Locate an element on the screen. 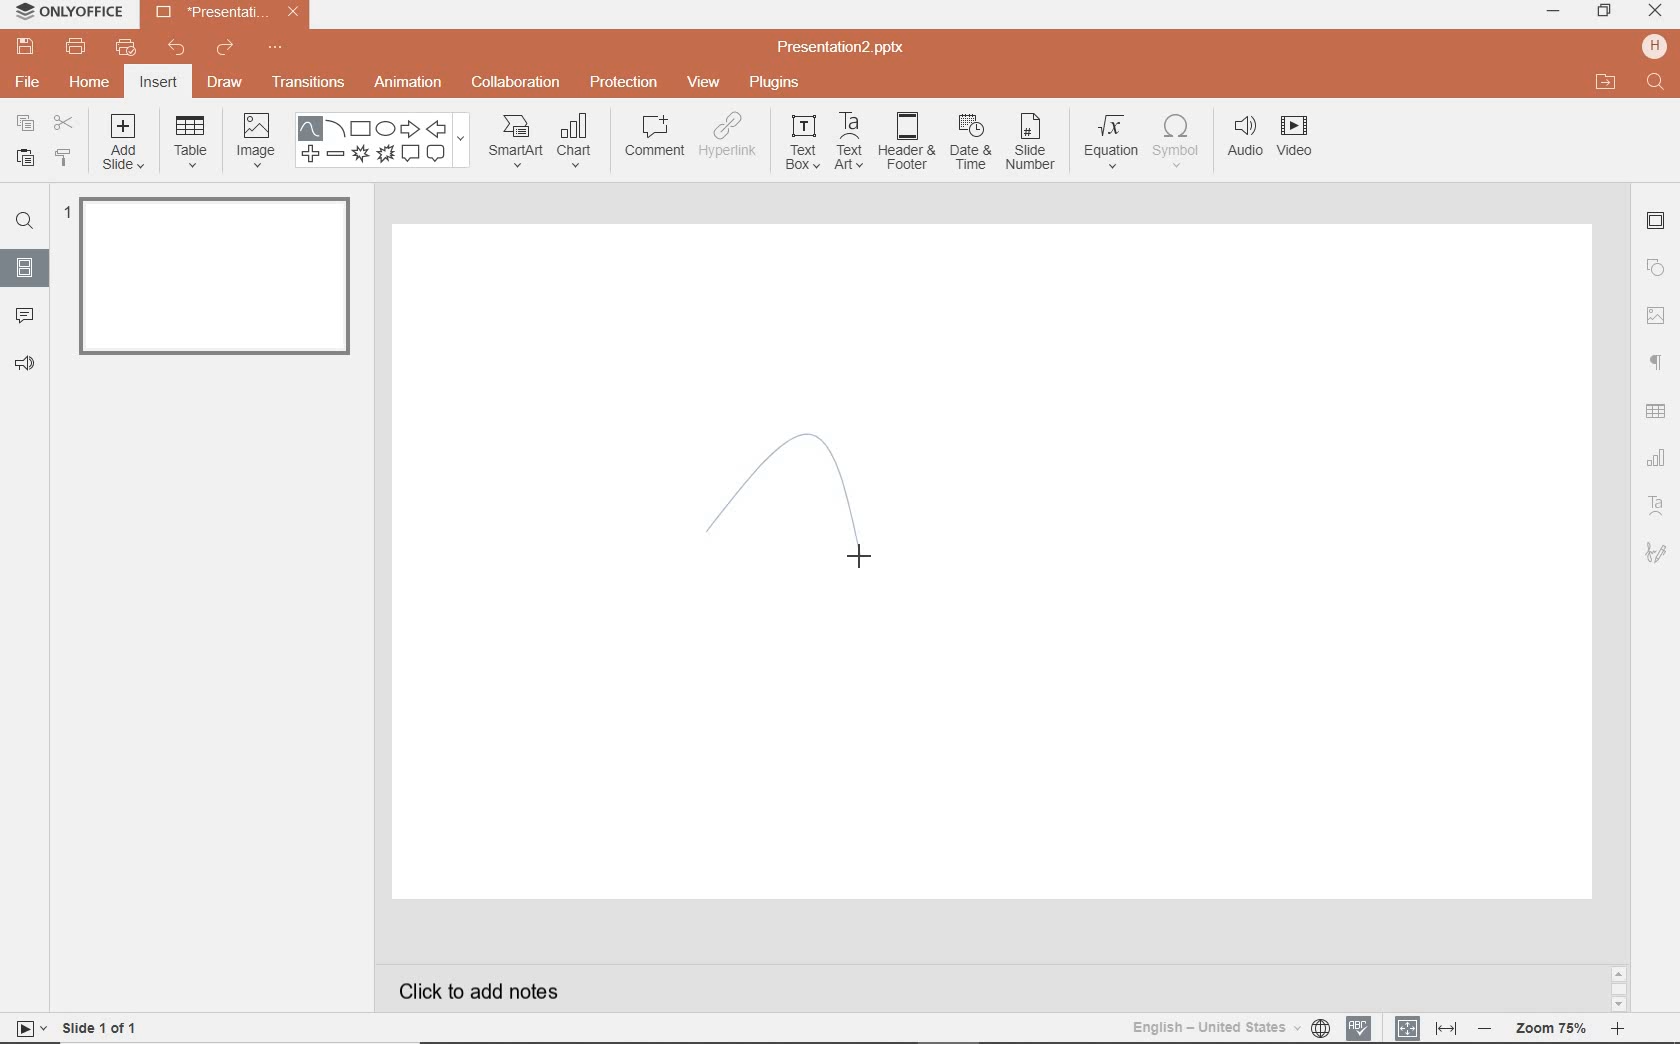 Image resolution: width=1680 pixels, height=1044 pixels. SLIDES is located at coordinates (24, 267).